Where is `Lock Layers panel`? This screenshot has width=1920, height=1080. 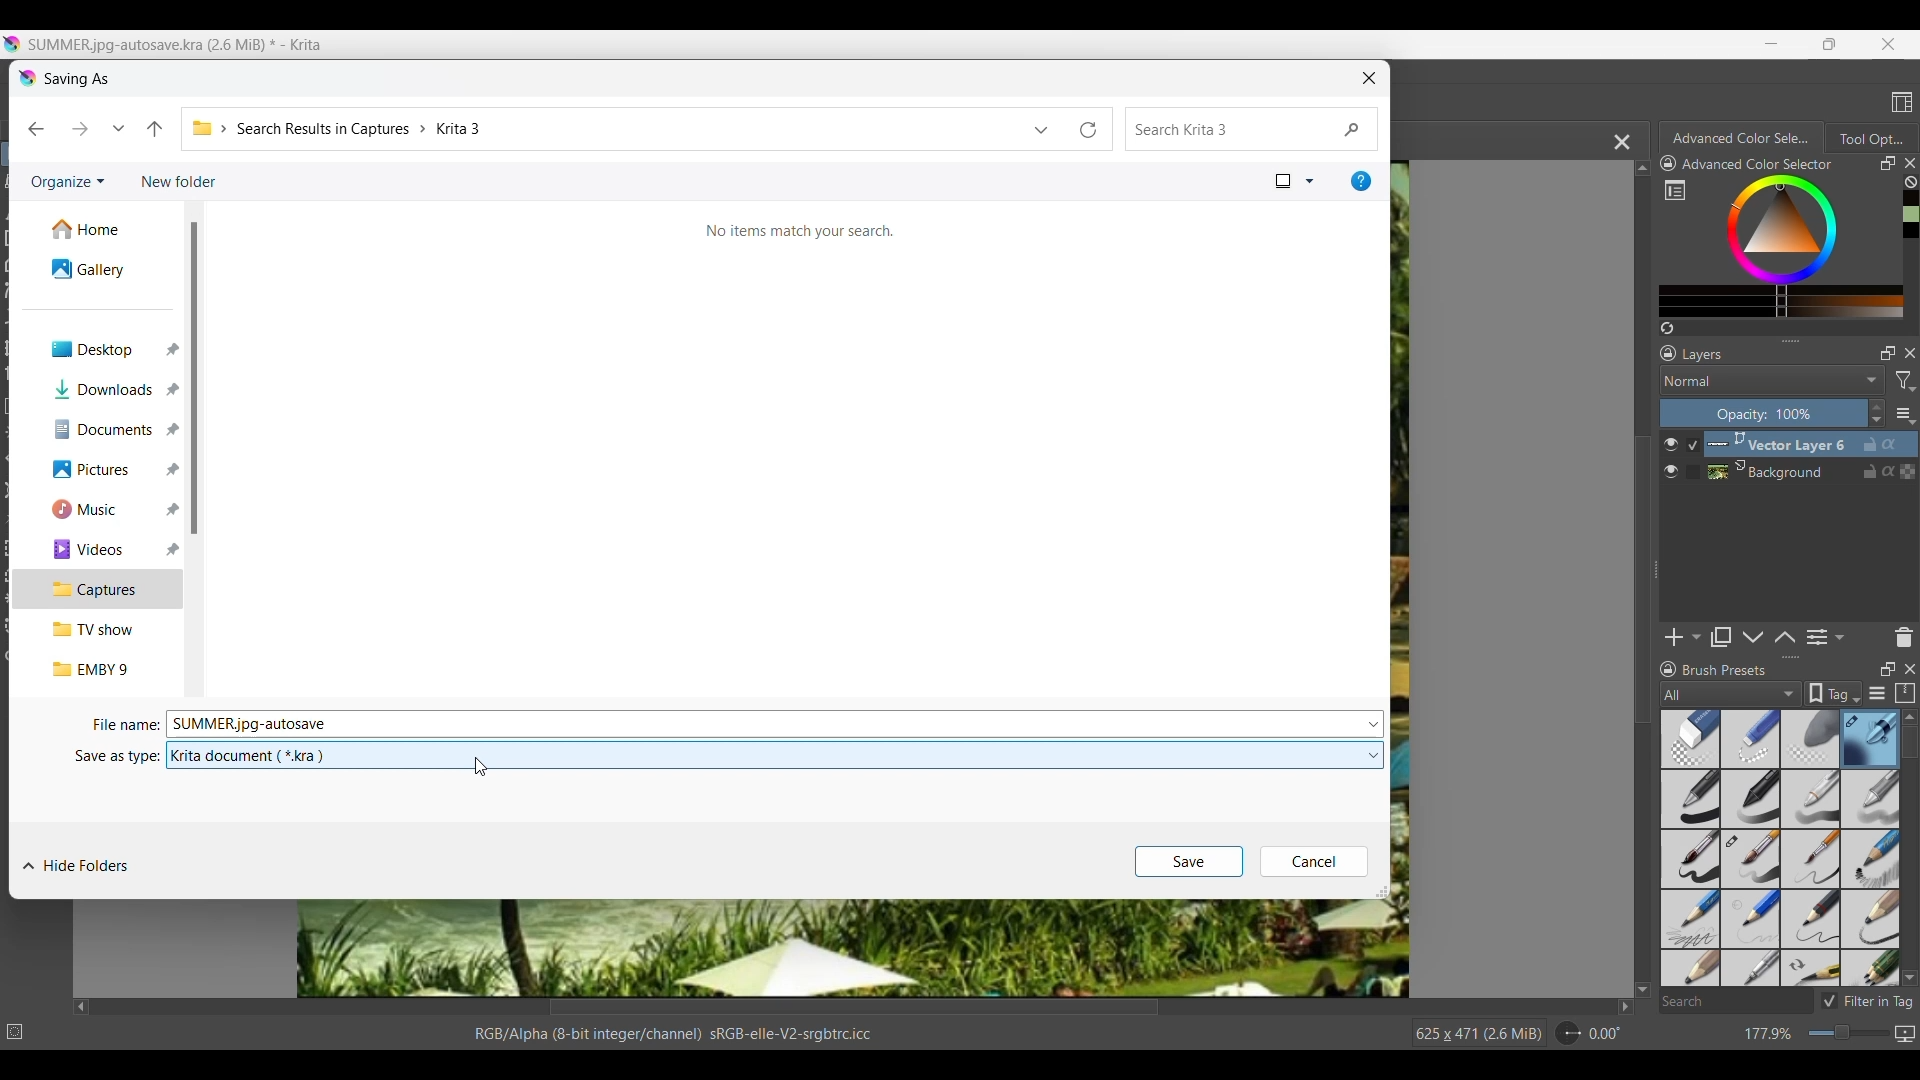 Lock Layers panel is located at coordinates (1669, 353).